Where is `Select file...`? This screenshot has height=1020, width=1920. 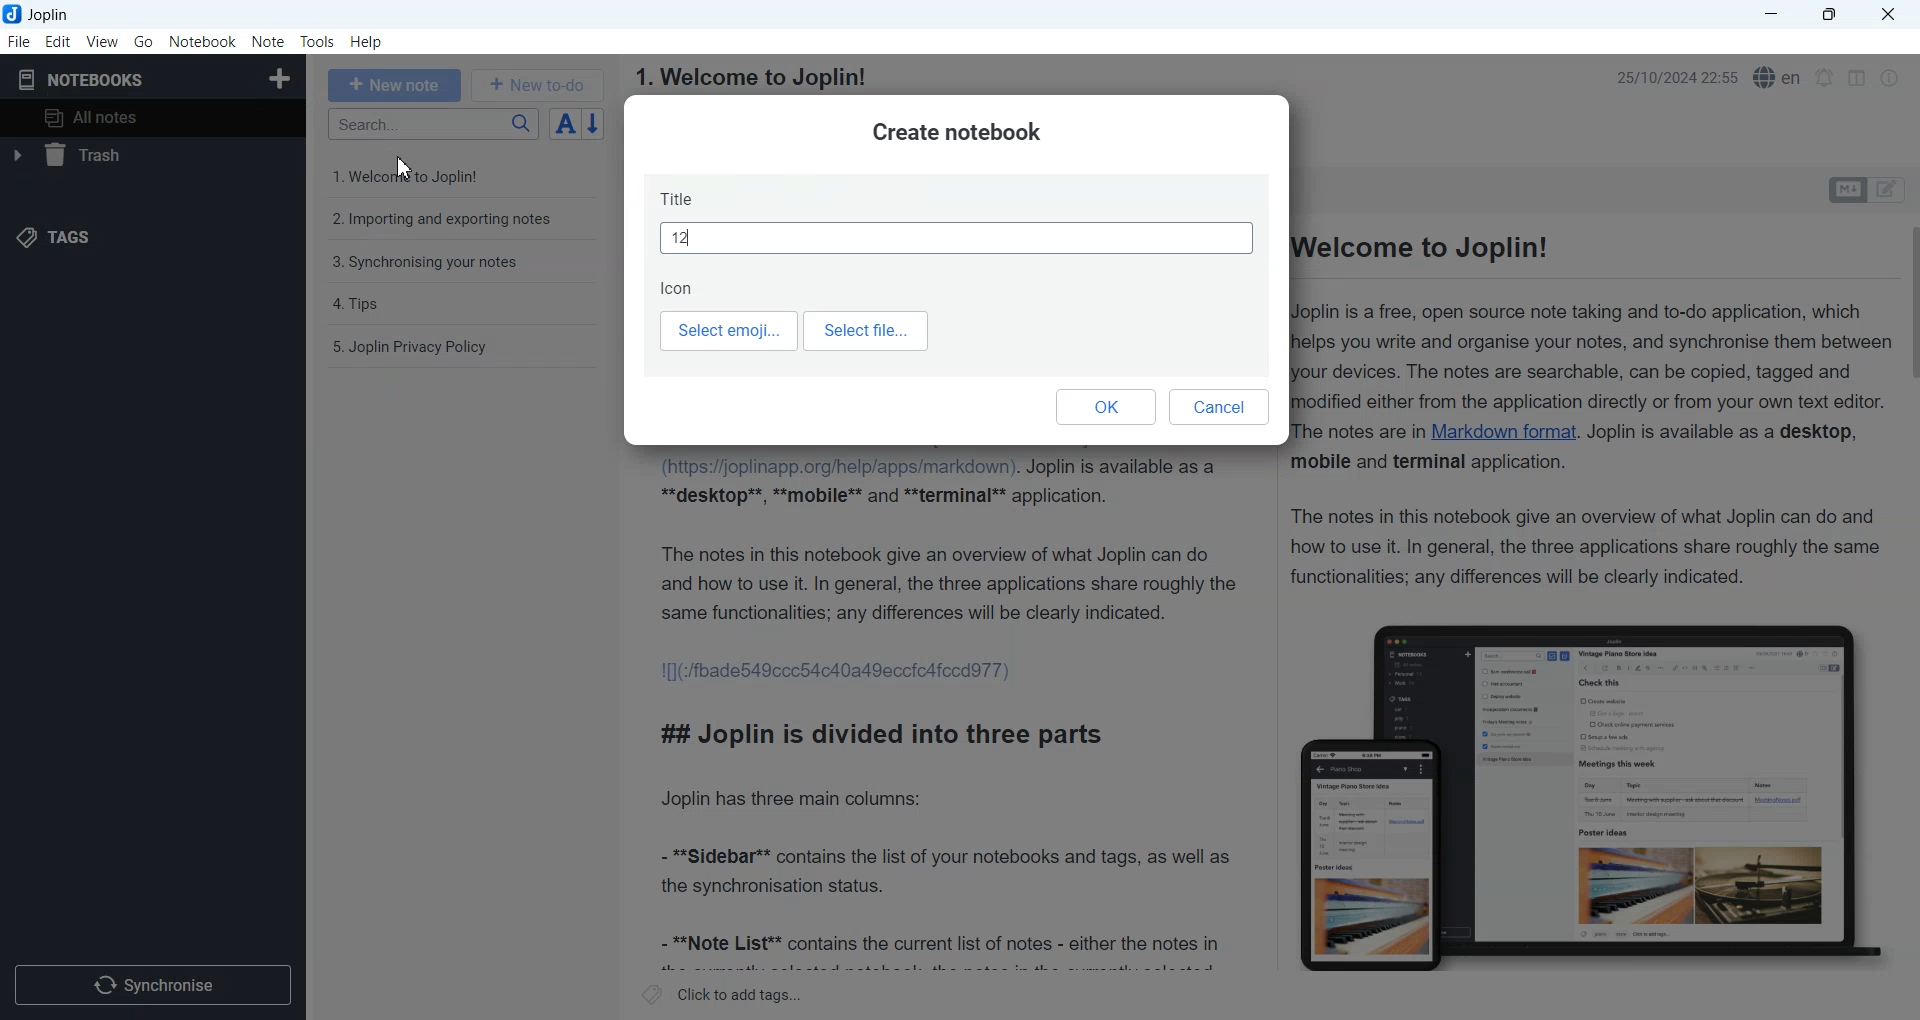 Select file... is located at coordinates (869, 331).